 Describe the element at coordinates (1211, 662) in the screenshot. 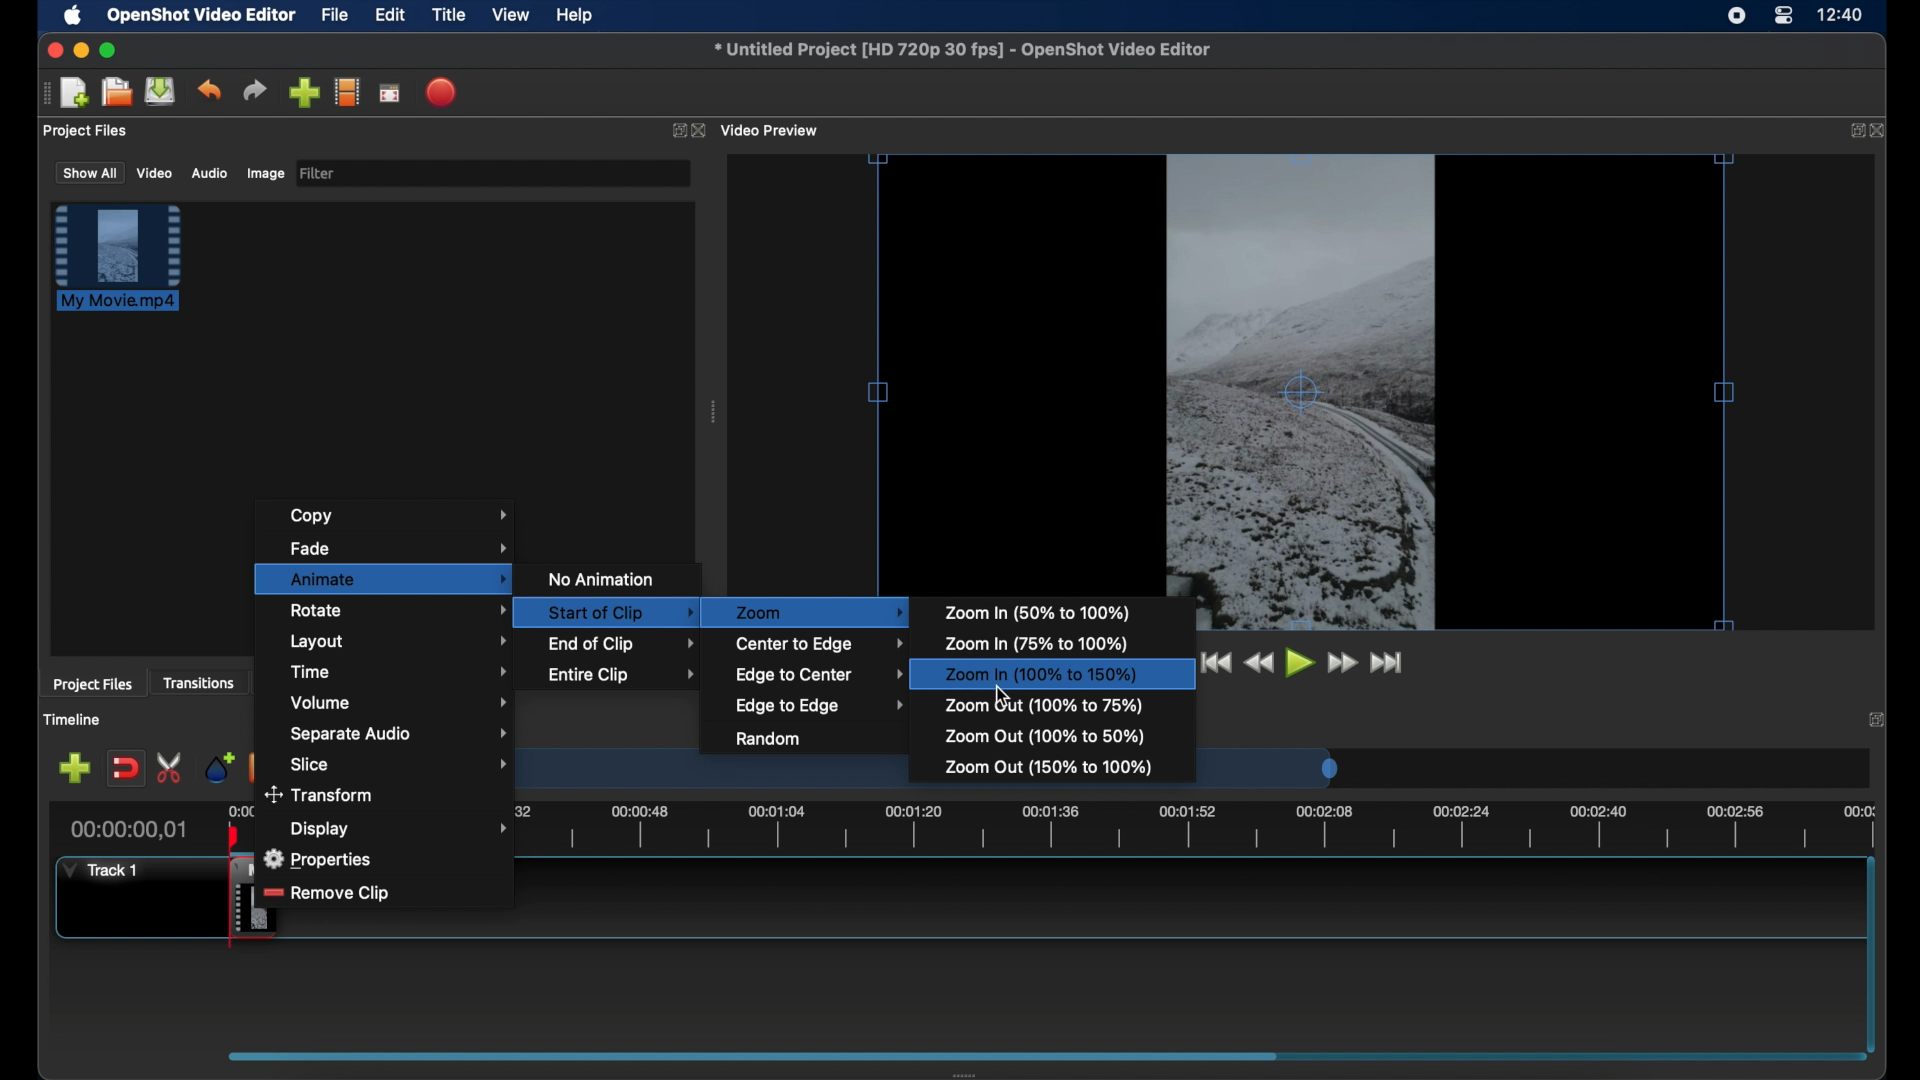

I see `jump to start` at that location.